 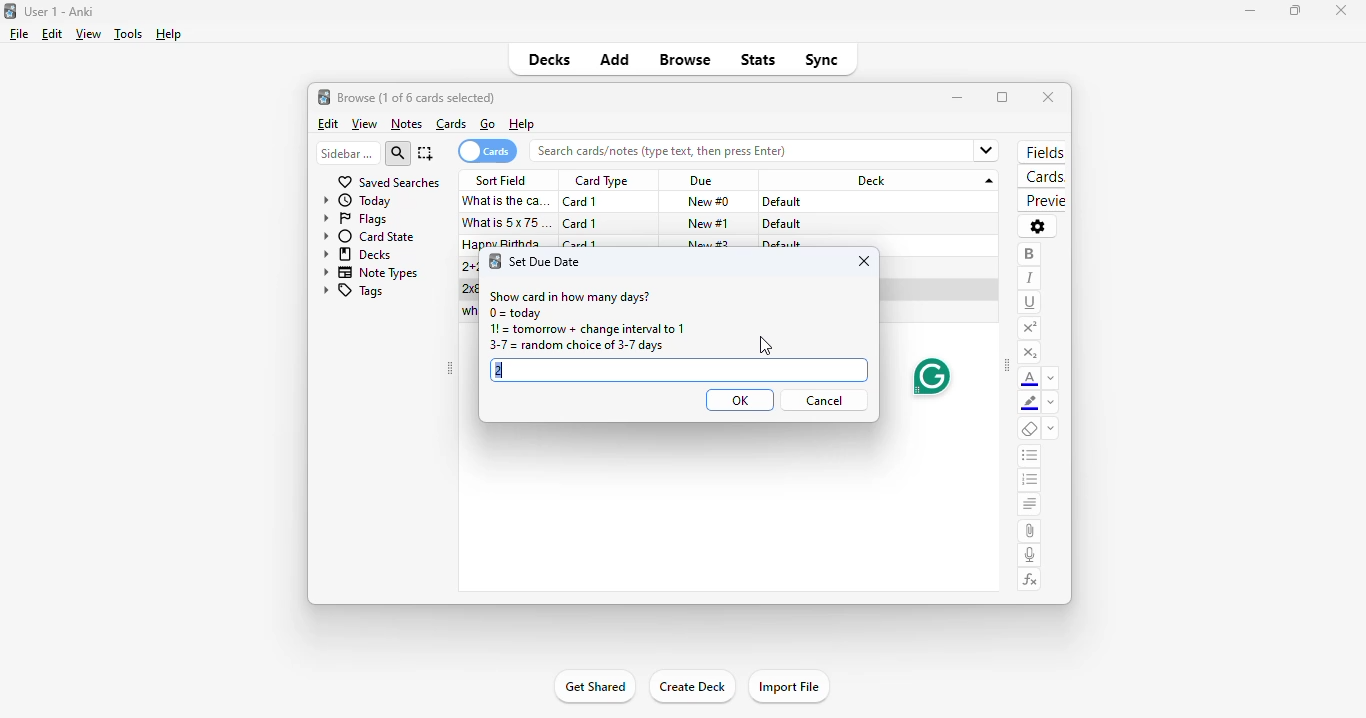 I want to click on 3-7 = random choice of 3-7 days, so click(x=575, y=346).